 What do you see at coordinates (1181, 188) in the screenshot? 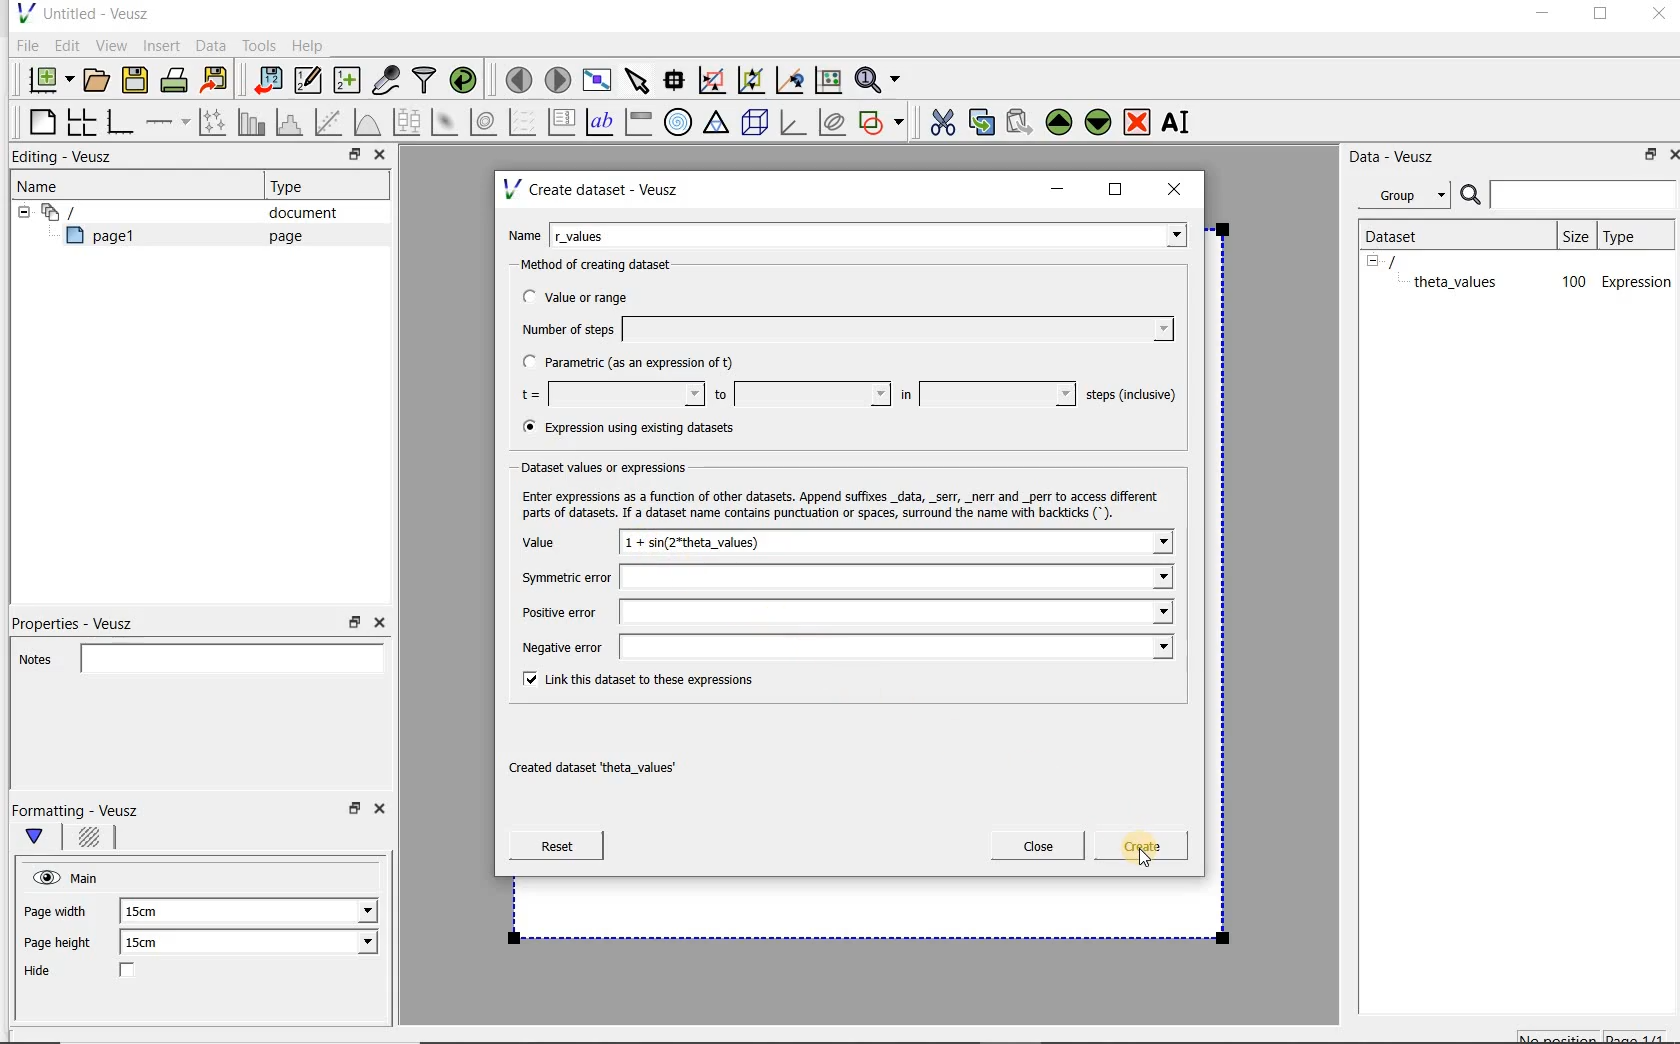
I see `close` at bounding box center [1181, 188].